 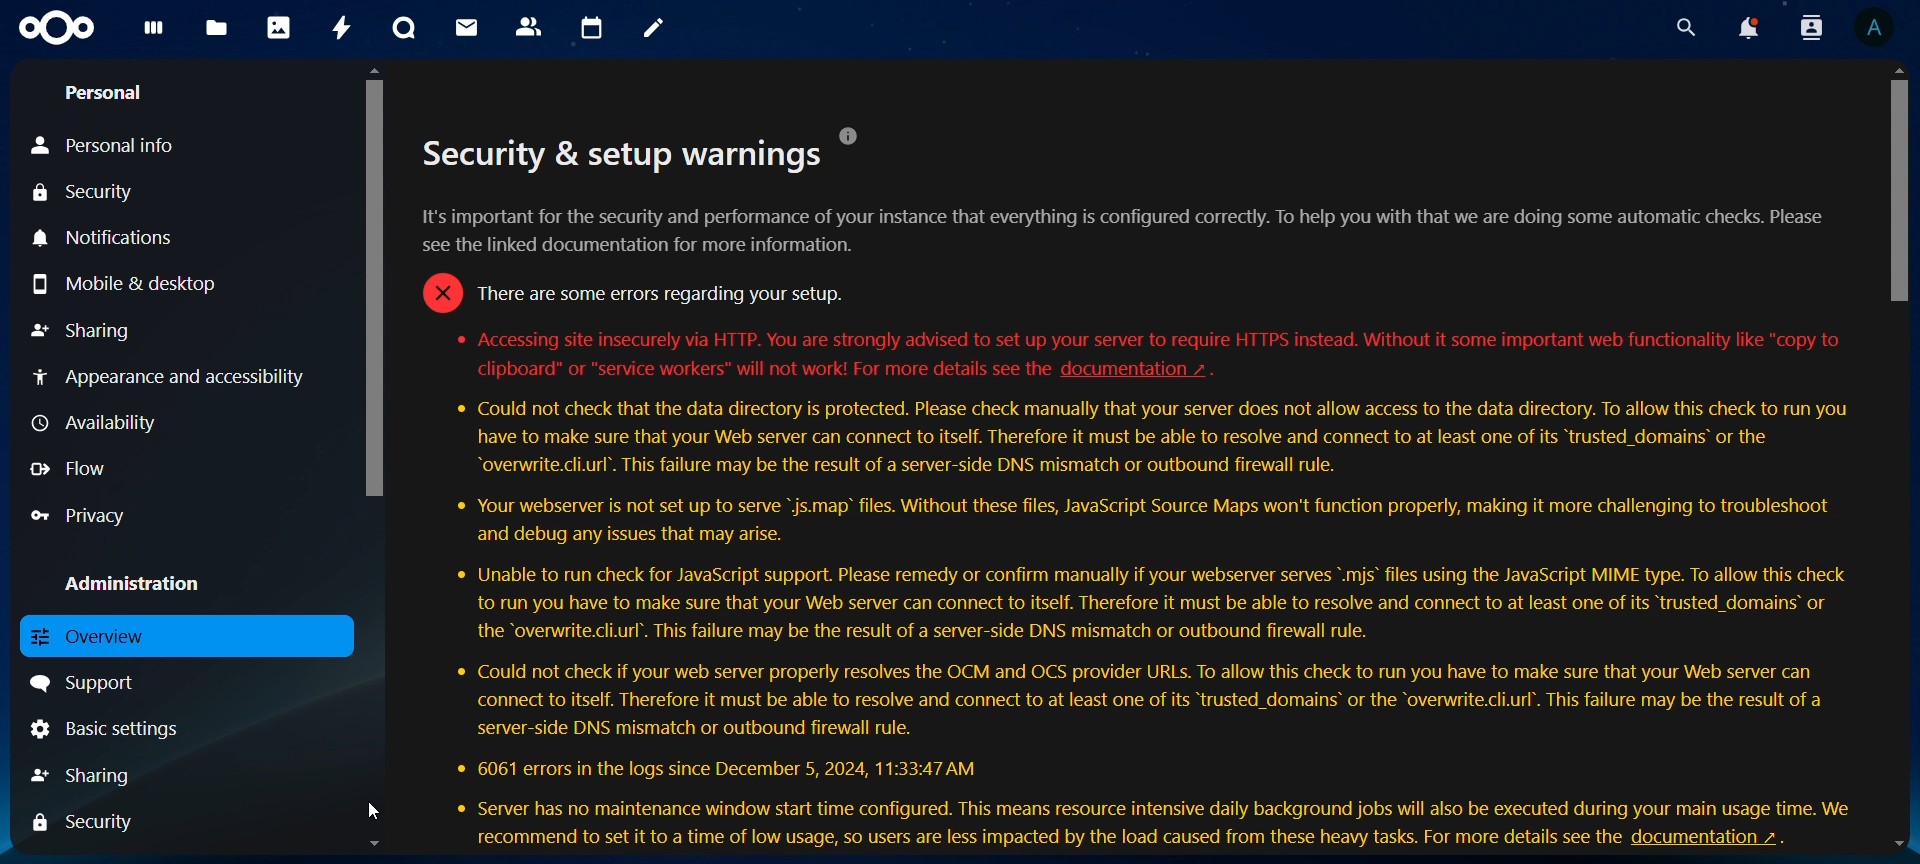 I want to click on notifications, so click(x=104, y=240).